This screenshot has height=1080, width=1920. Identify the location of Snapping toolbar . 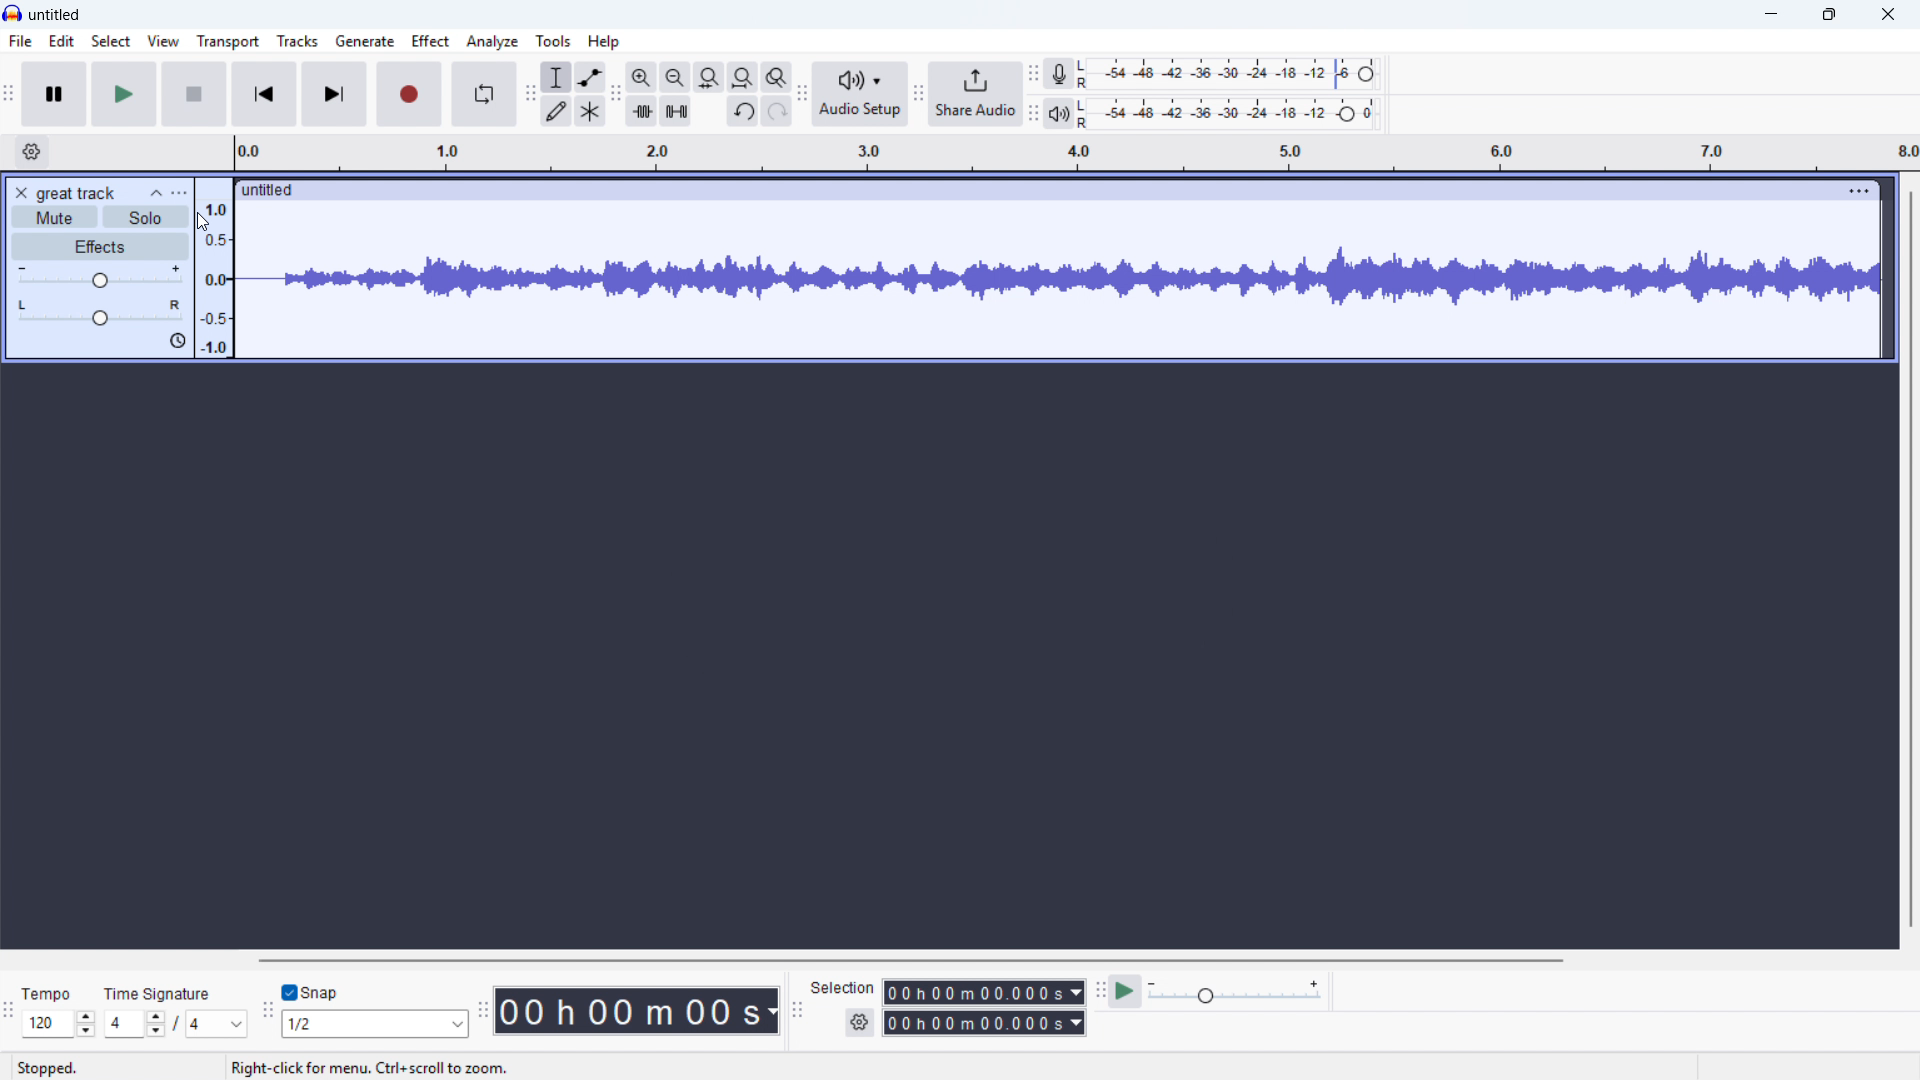
(267, 1012).